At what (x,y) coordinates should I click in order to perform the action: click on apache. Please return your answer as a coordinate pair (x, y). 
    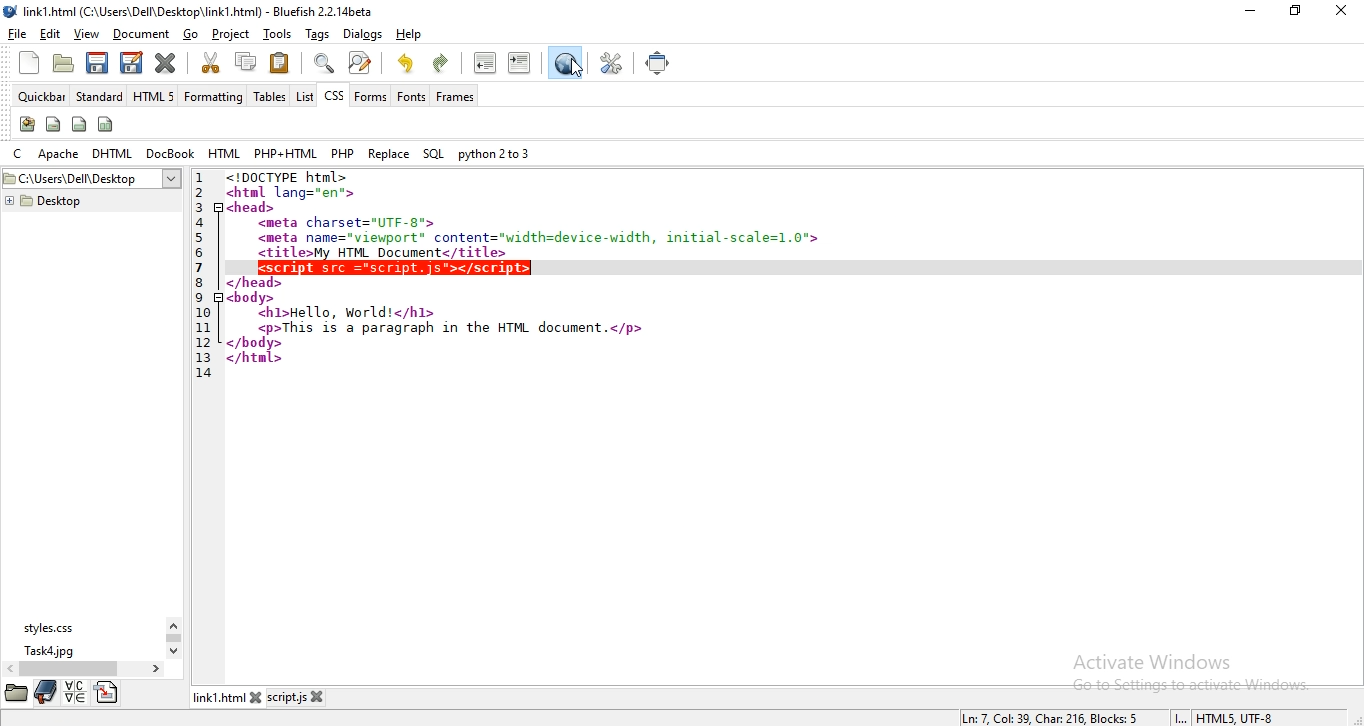
    Looking at the image, I should click on (58, 153).